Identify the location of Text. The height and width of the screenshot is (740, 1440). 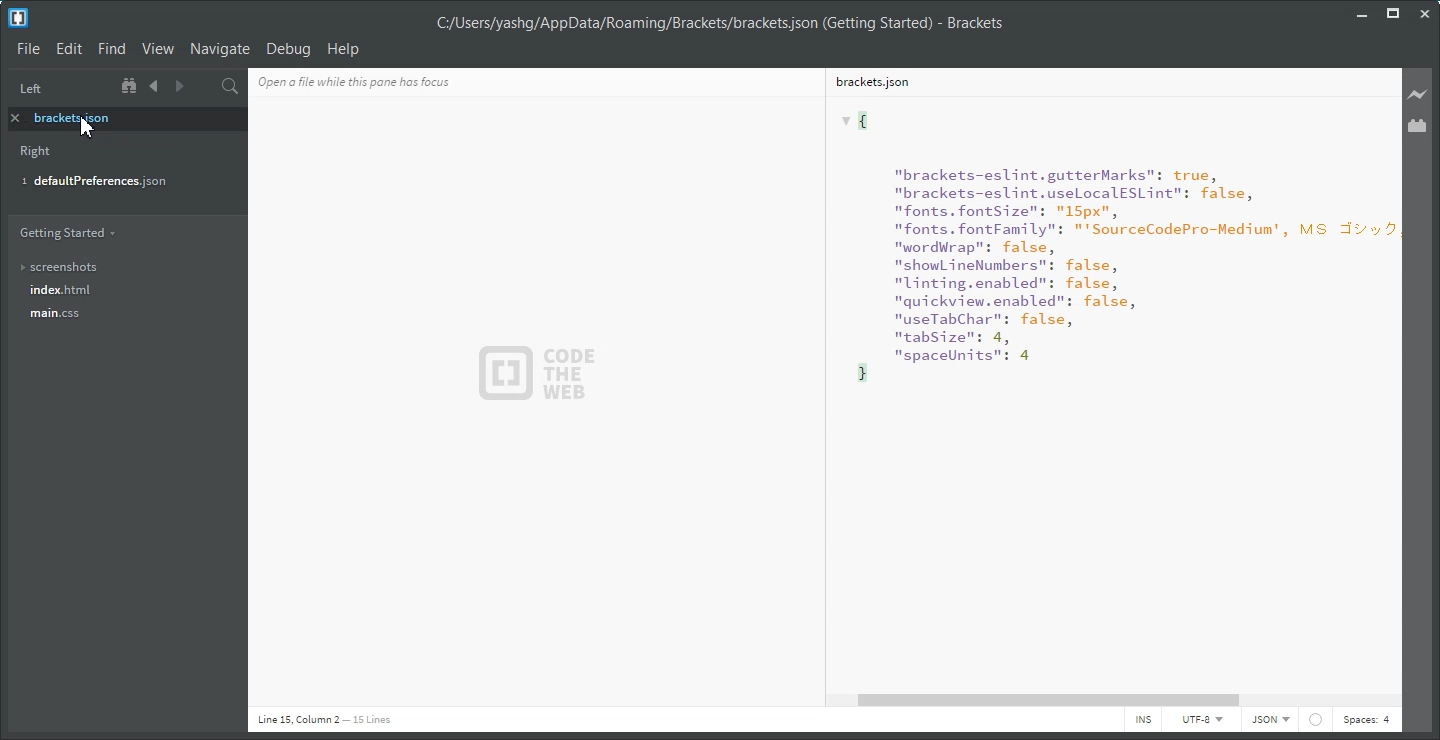
(719, 24).